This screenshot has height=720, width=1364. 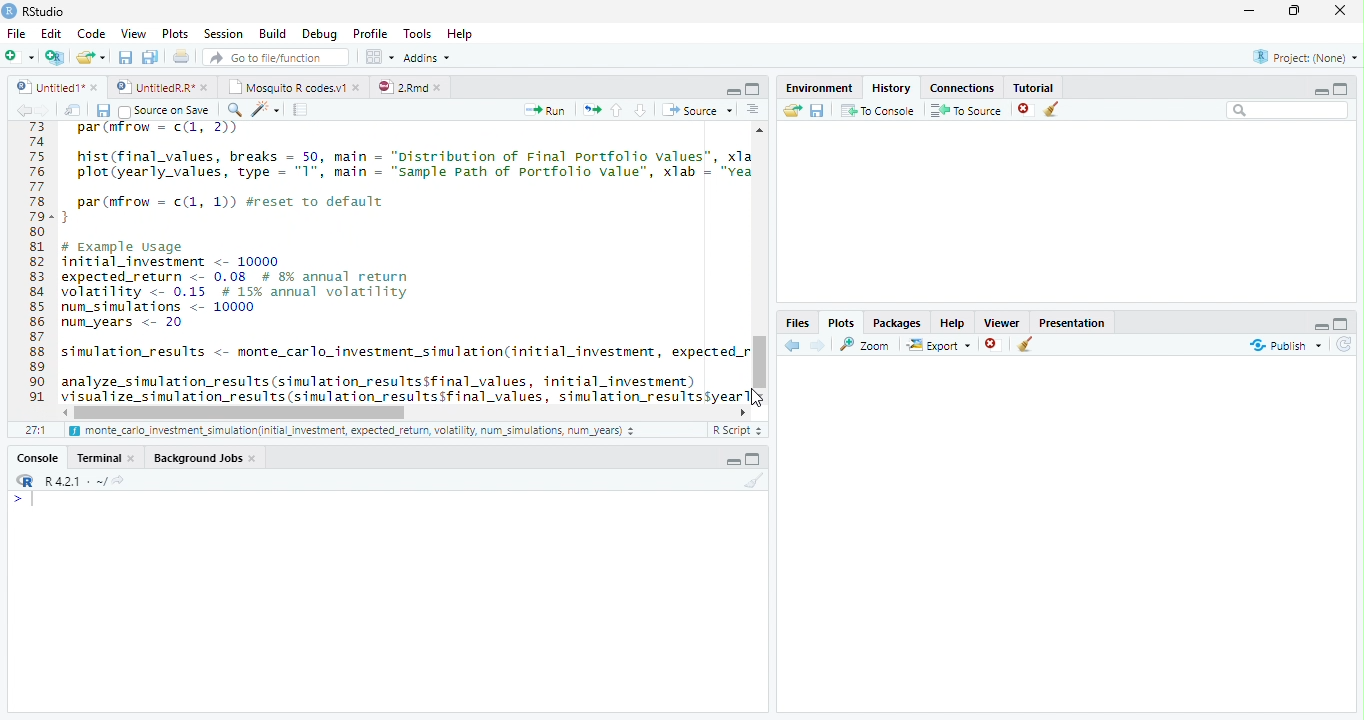 What do you see at coordinates (162, 87) in the screenshot?
I see `styedi® © © Untite` at bounding box center [162, 87].